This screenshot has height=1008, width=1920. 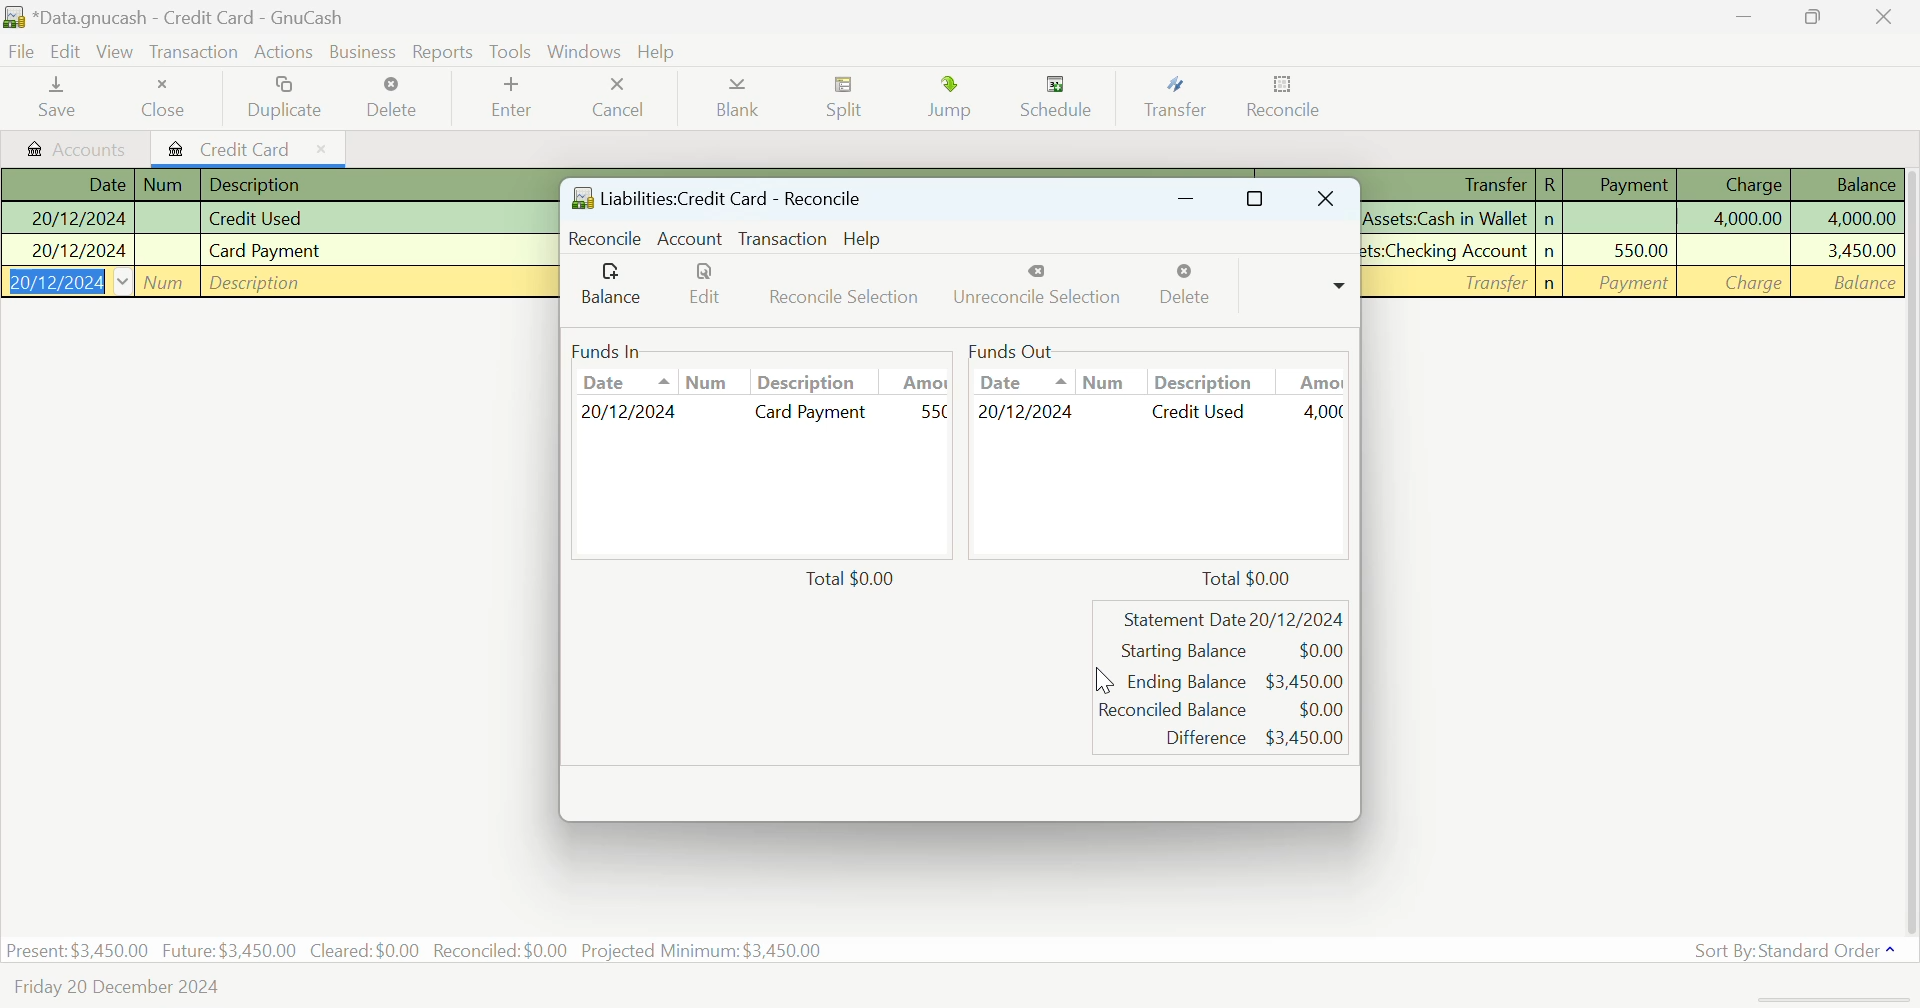 What do you see at coordinates (180, 17) in the screenshot?
I see `*Data.gnucash - Credit Card - GnuCash` at bounding box center [180, 17].